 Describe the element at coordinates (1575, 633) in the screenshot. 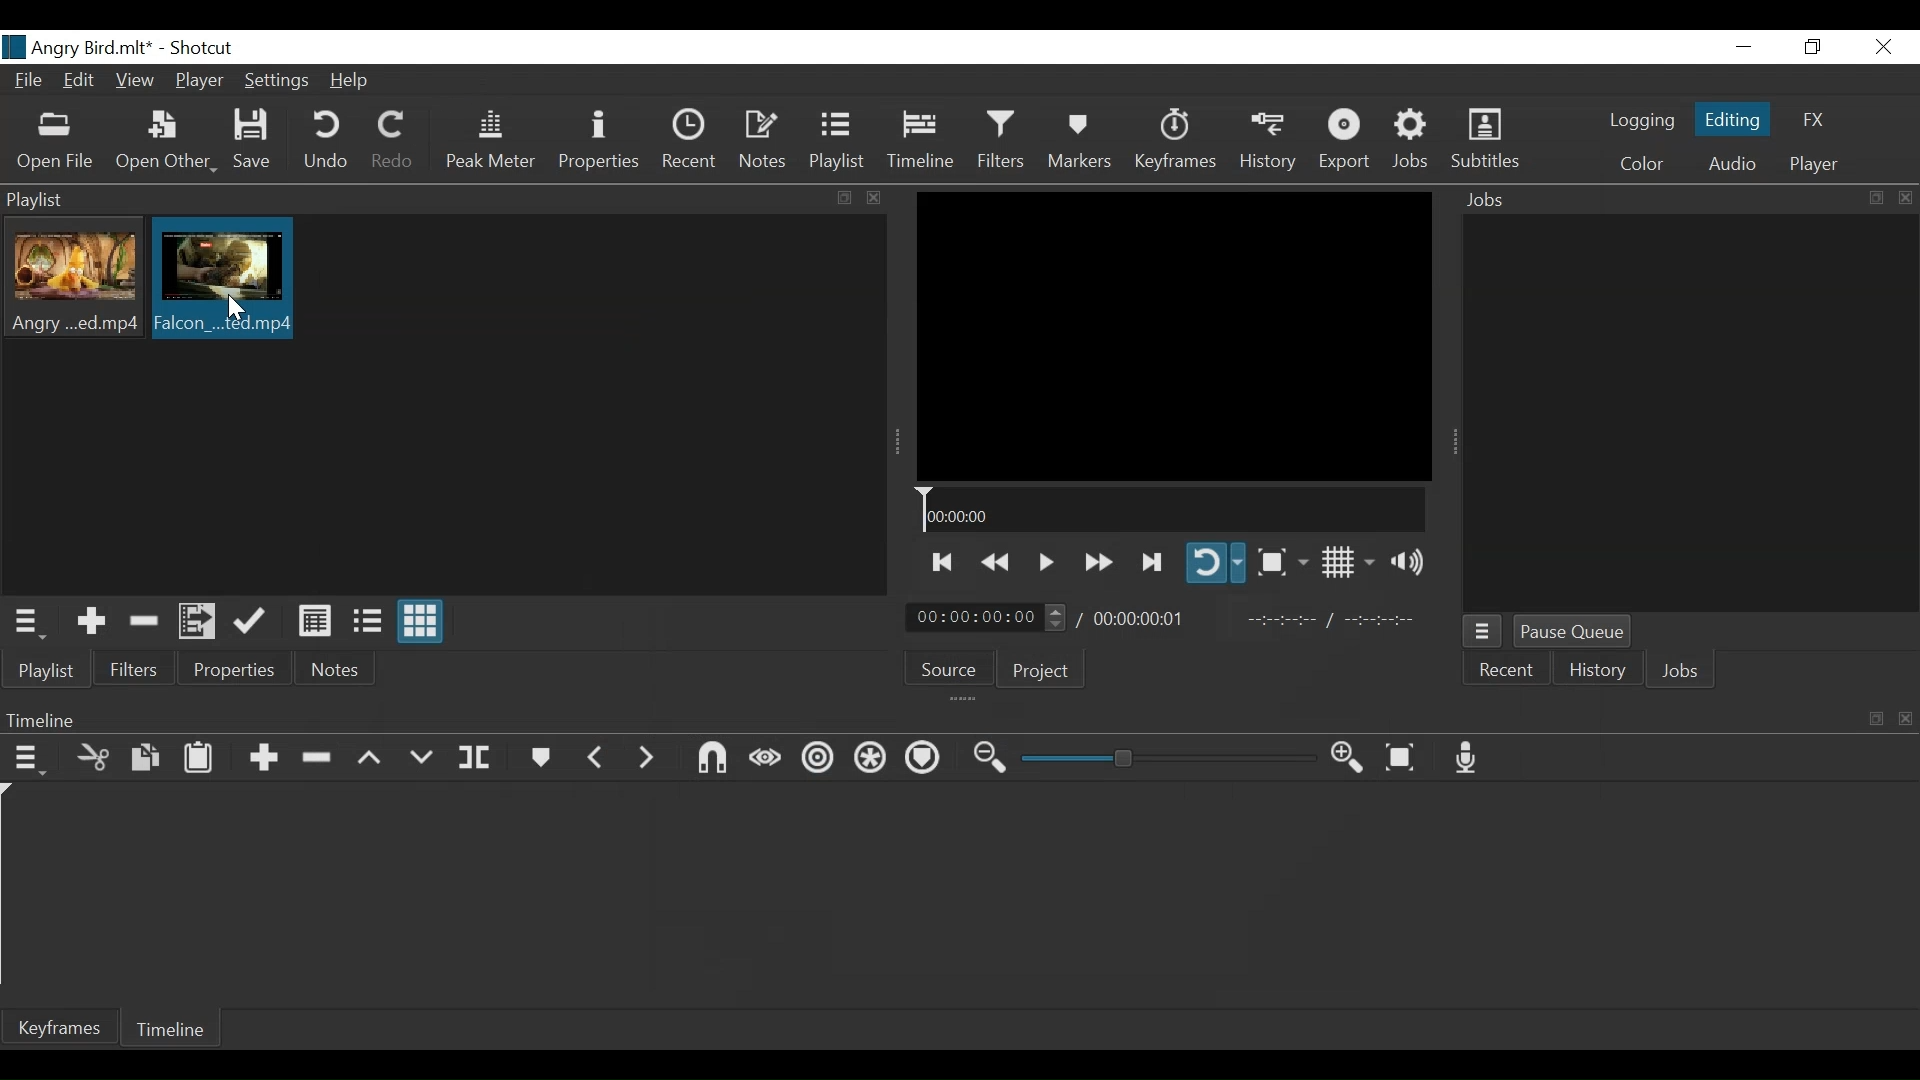

I see `Pause Queue` at that location.